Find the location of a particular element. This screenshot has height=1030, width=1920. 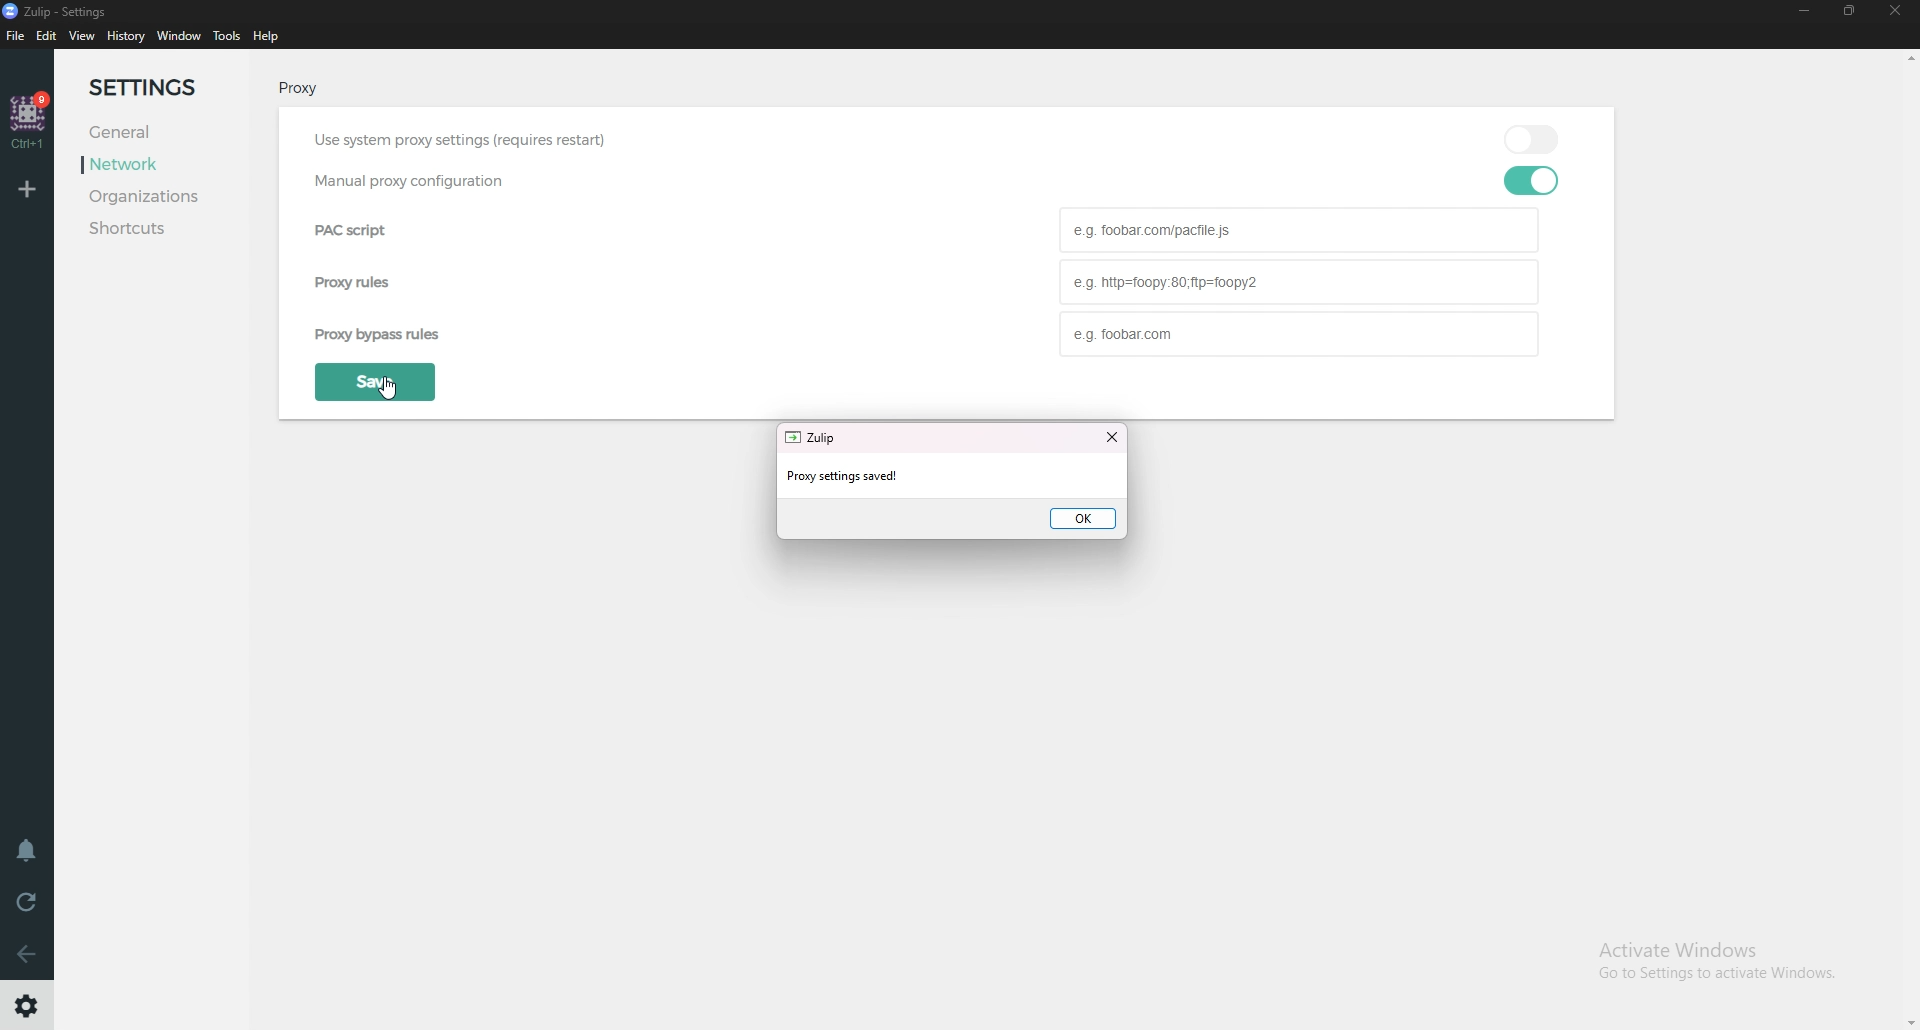

Add organization is located at coordinates (30, 188).